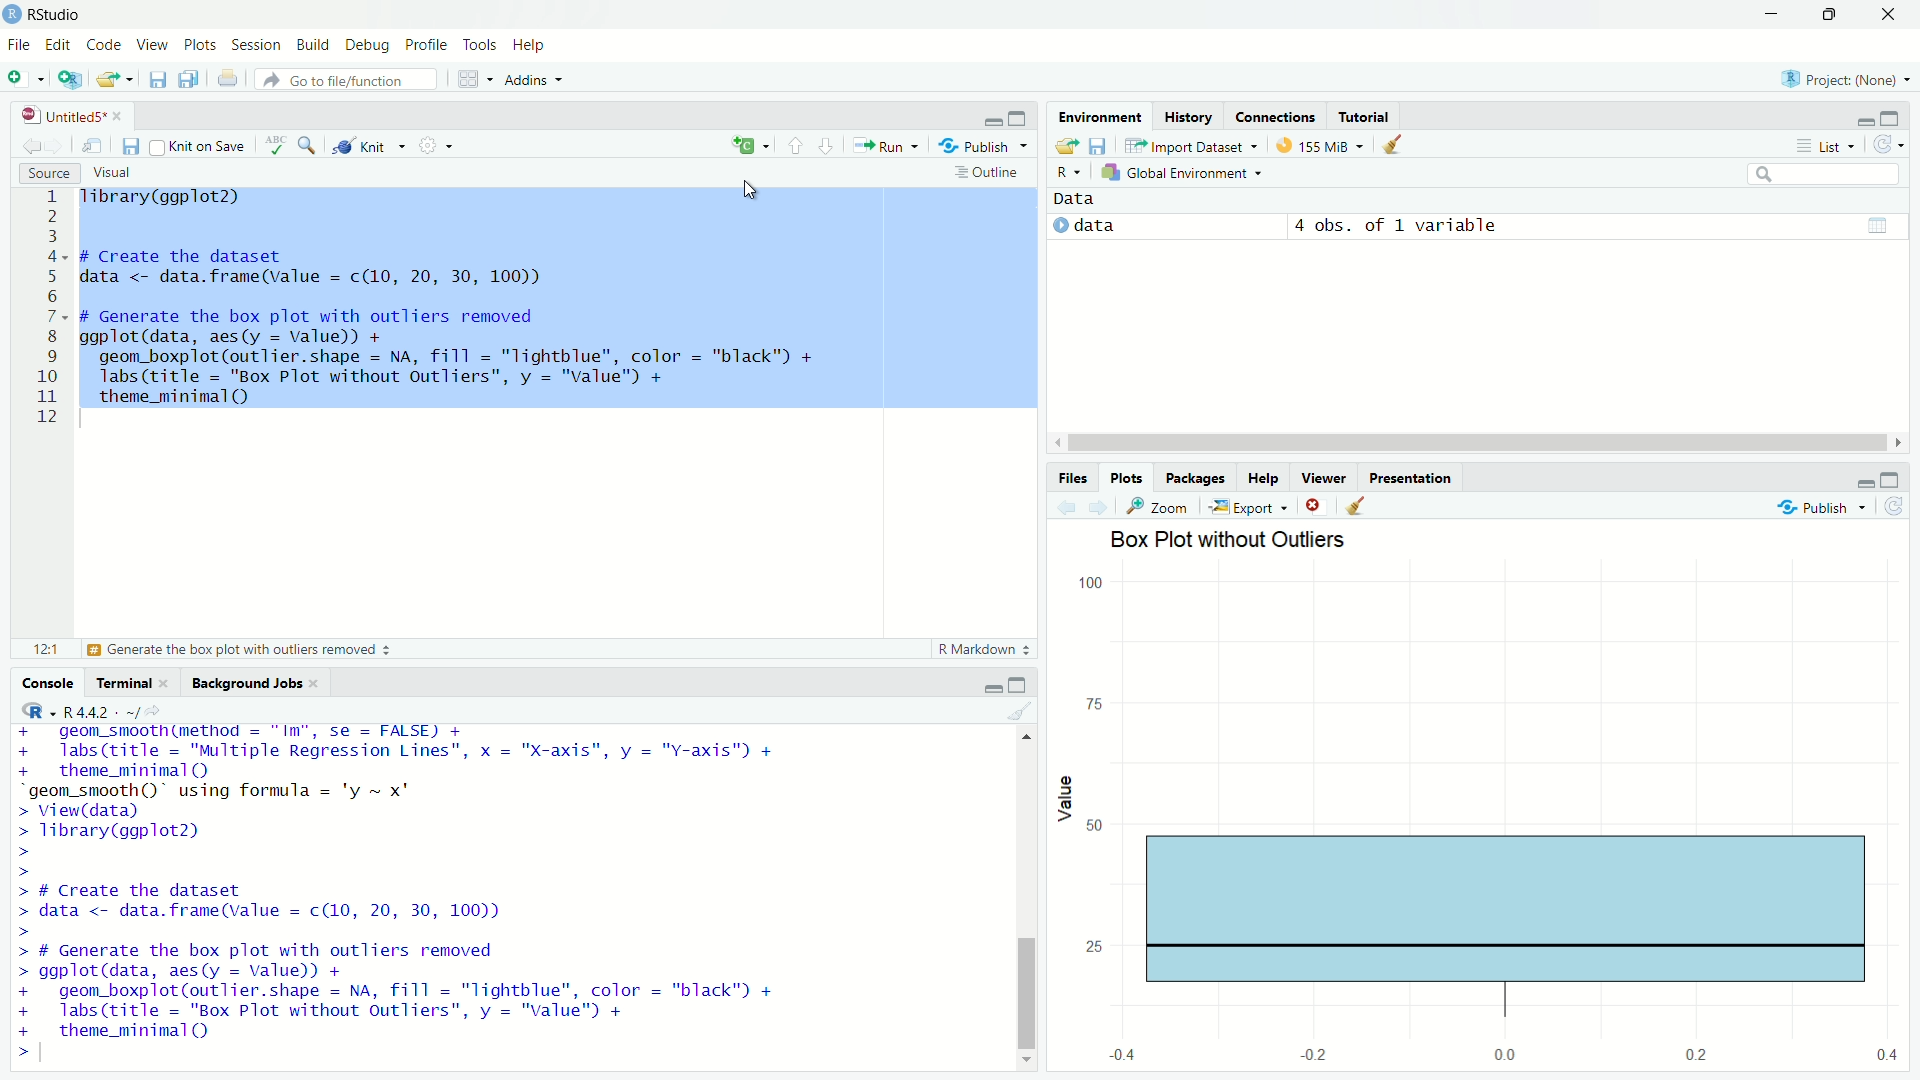 Image resolution: width=1920 pixels, height=1080 pixels. Describe the element at coordinates (538, 44) in the screenshot. I see `Help` at that location.